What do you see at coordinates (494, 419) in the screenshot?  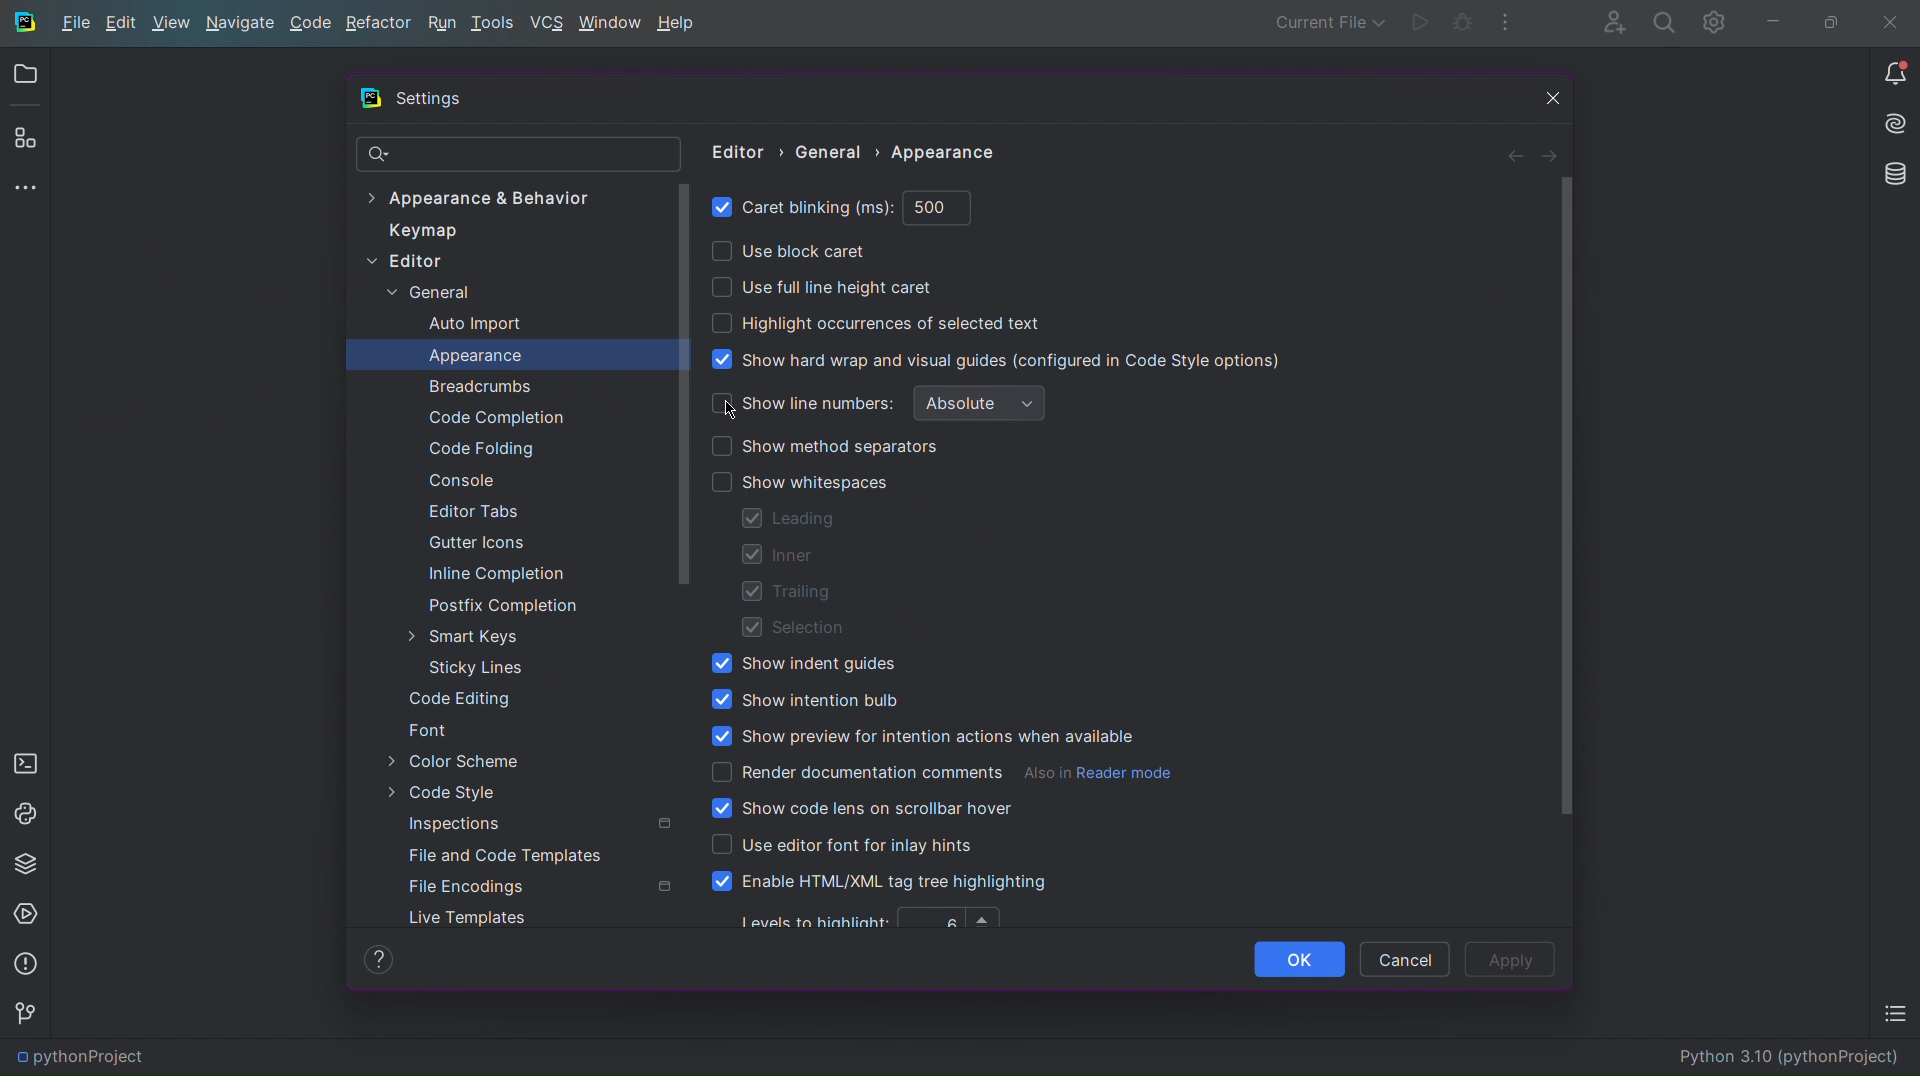 I see `Code Completion` at bounding box center [494, 419].